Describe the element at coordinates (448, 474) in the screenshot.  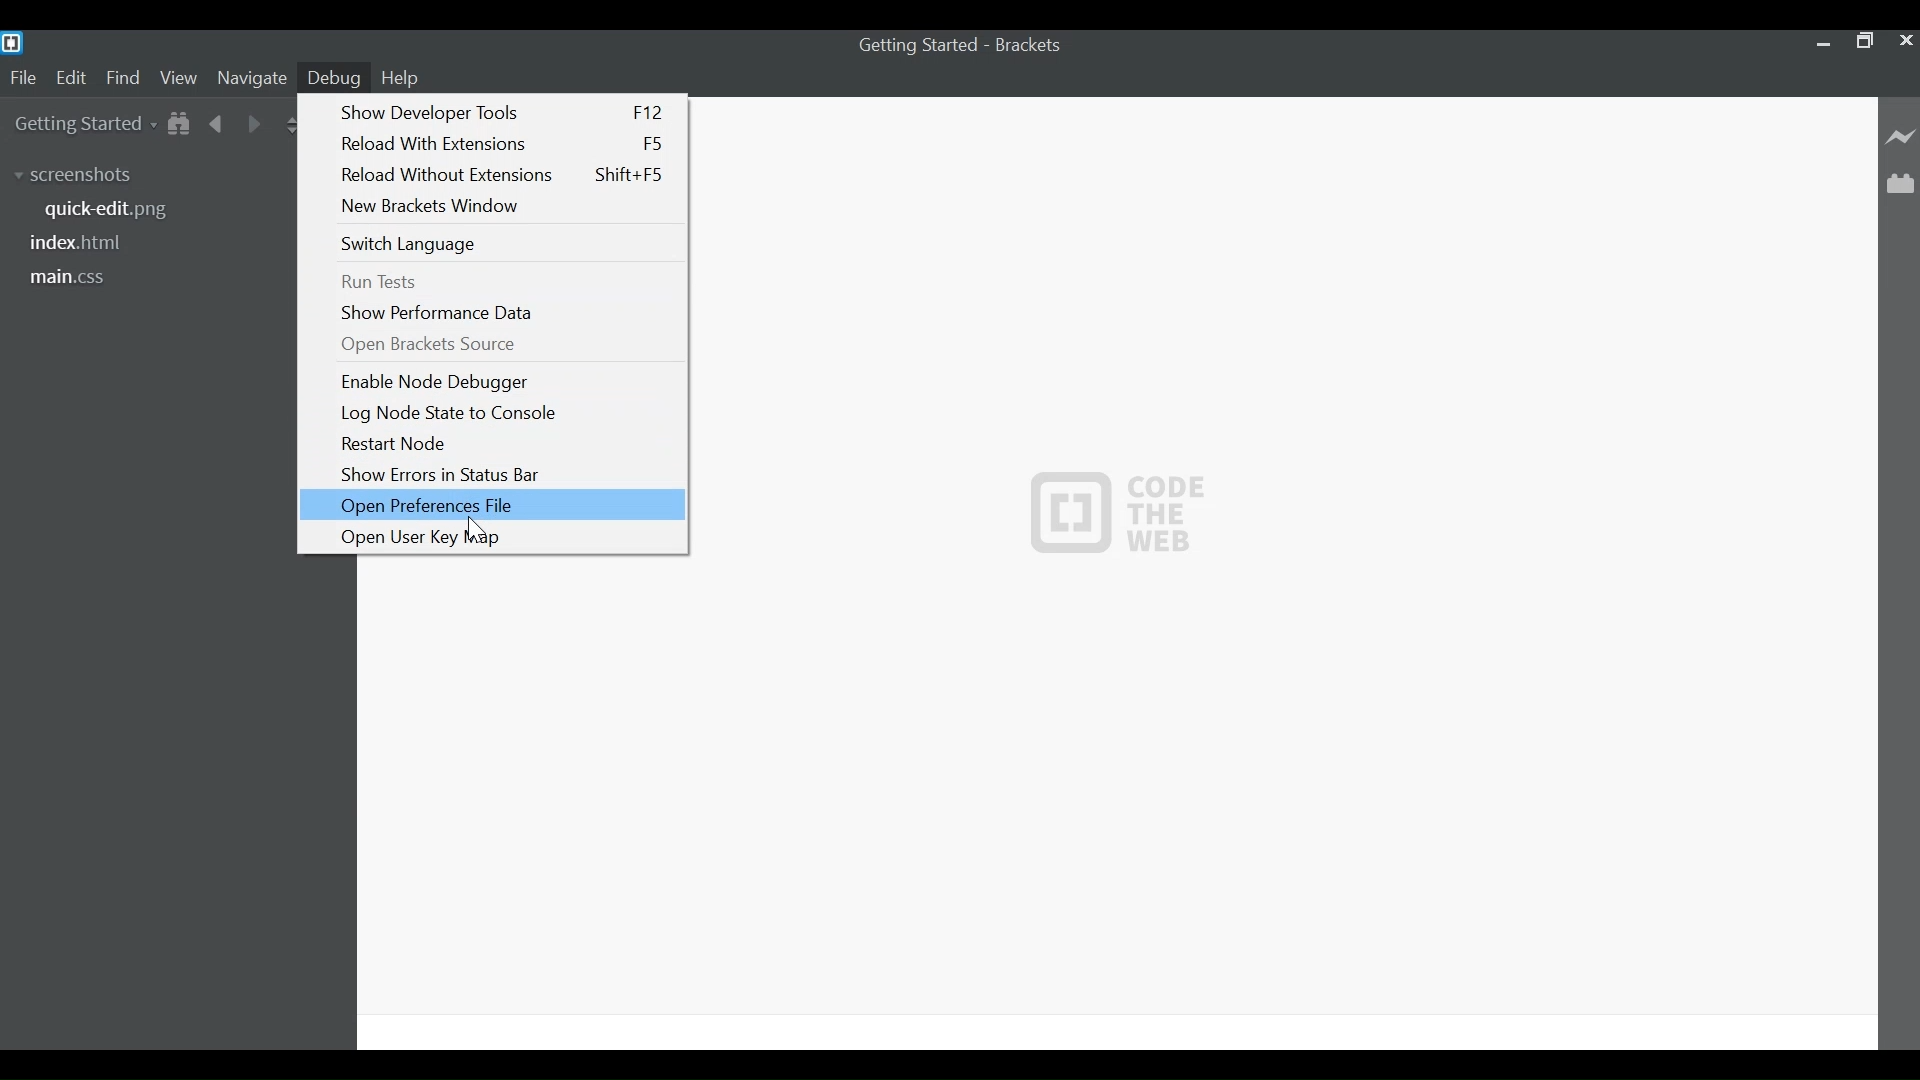
I see `Show Errors in Status Bar` at that location.